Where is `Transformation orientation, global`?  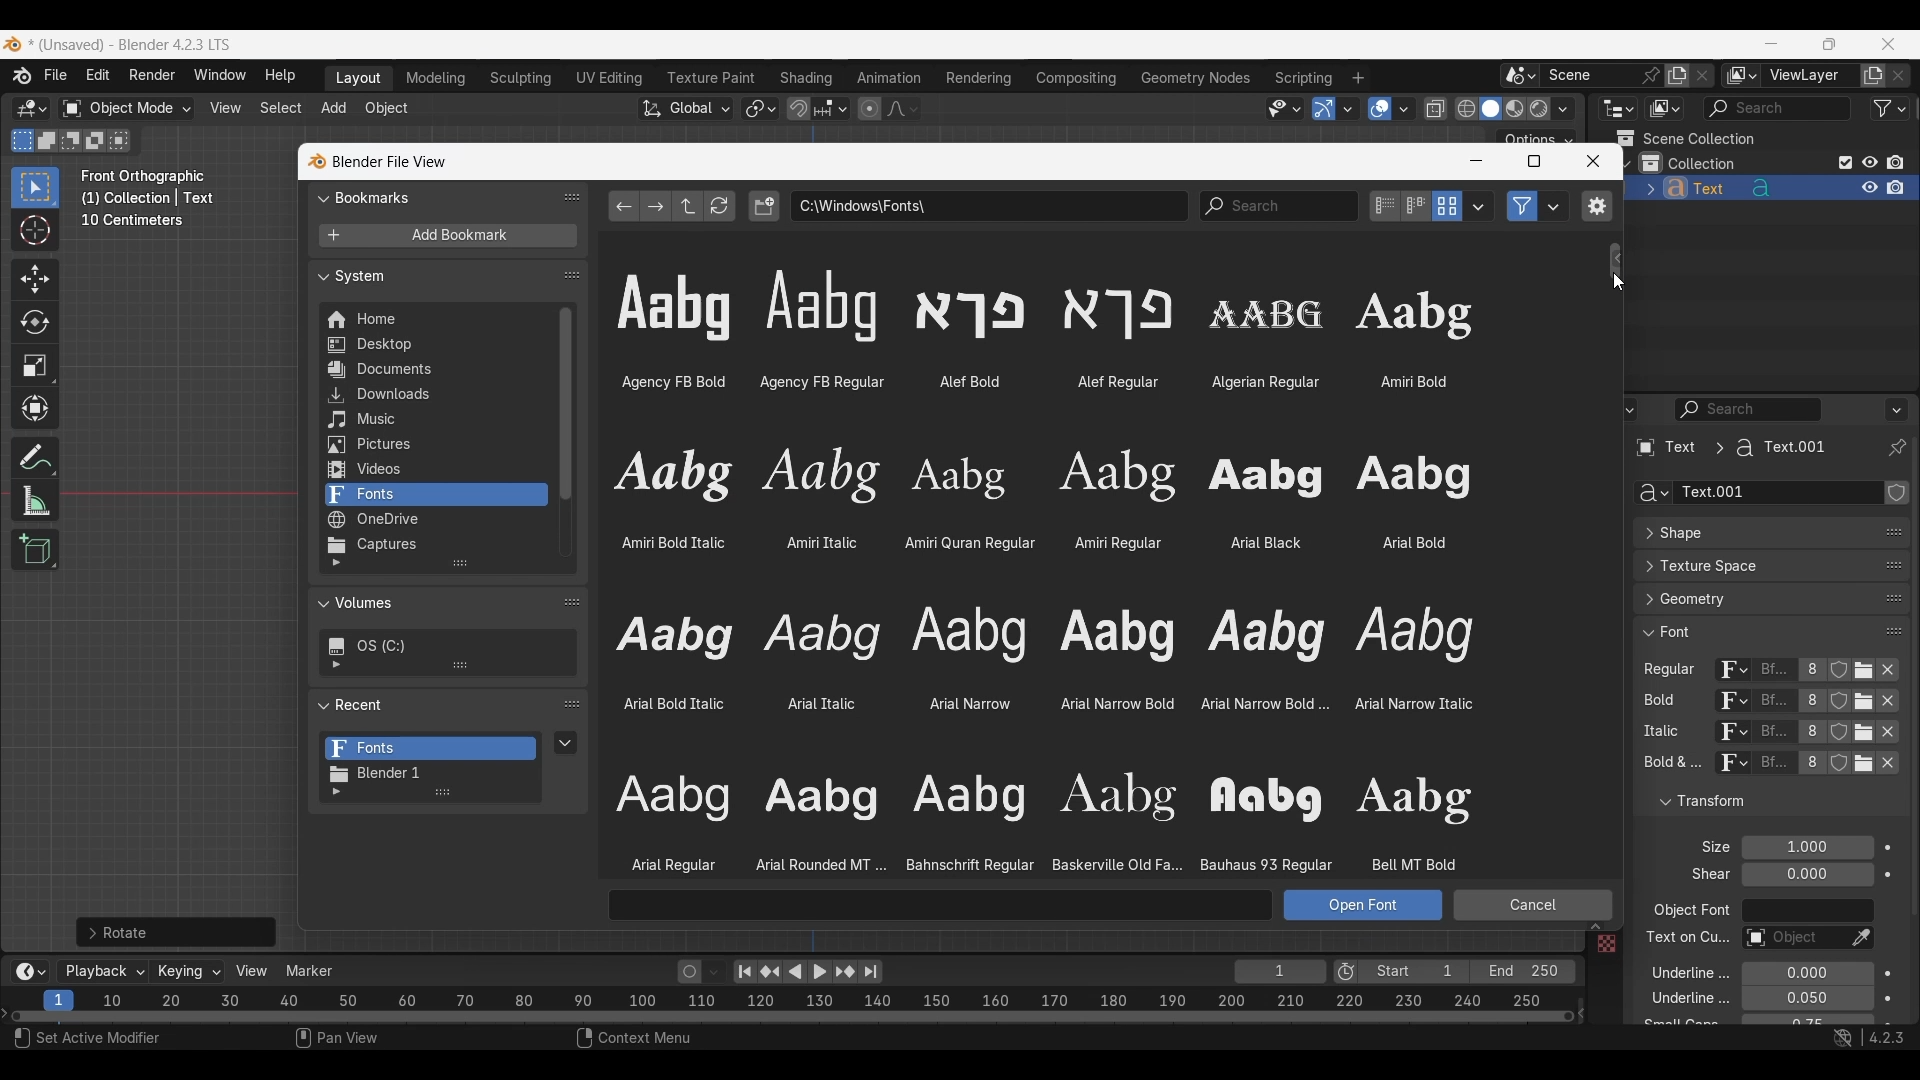 Transformation orientation, global is located at coordinates (686, 109).